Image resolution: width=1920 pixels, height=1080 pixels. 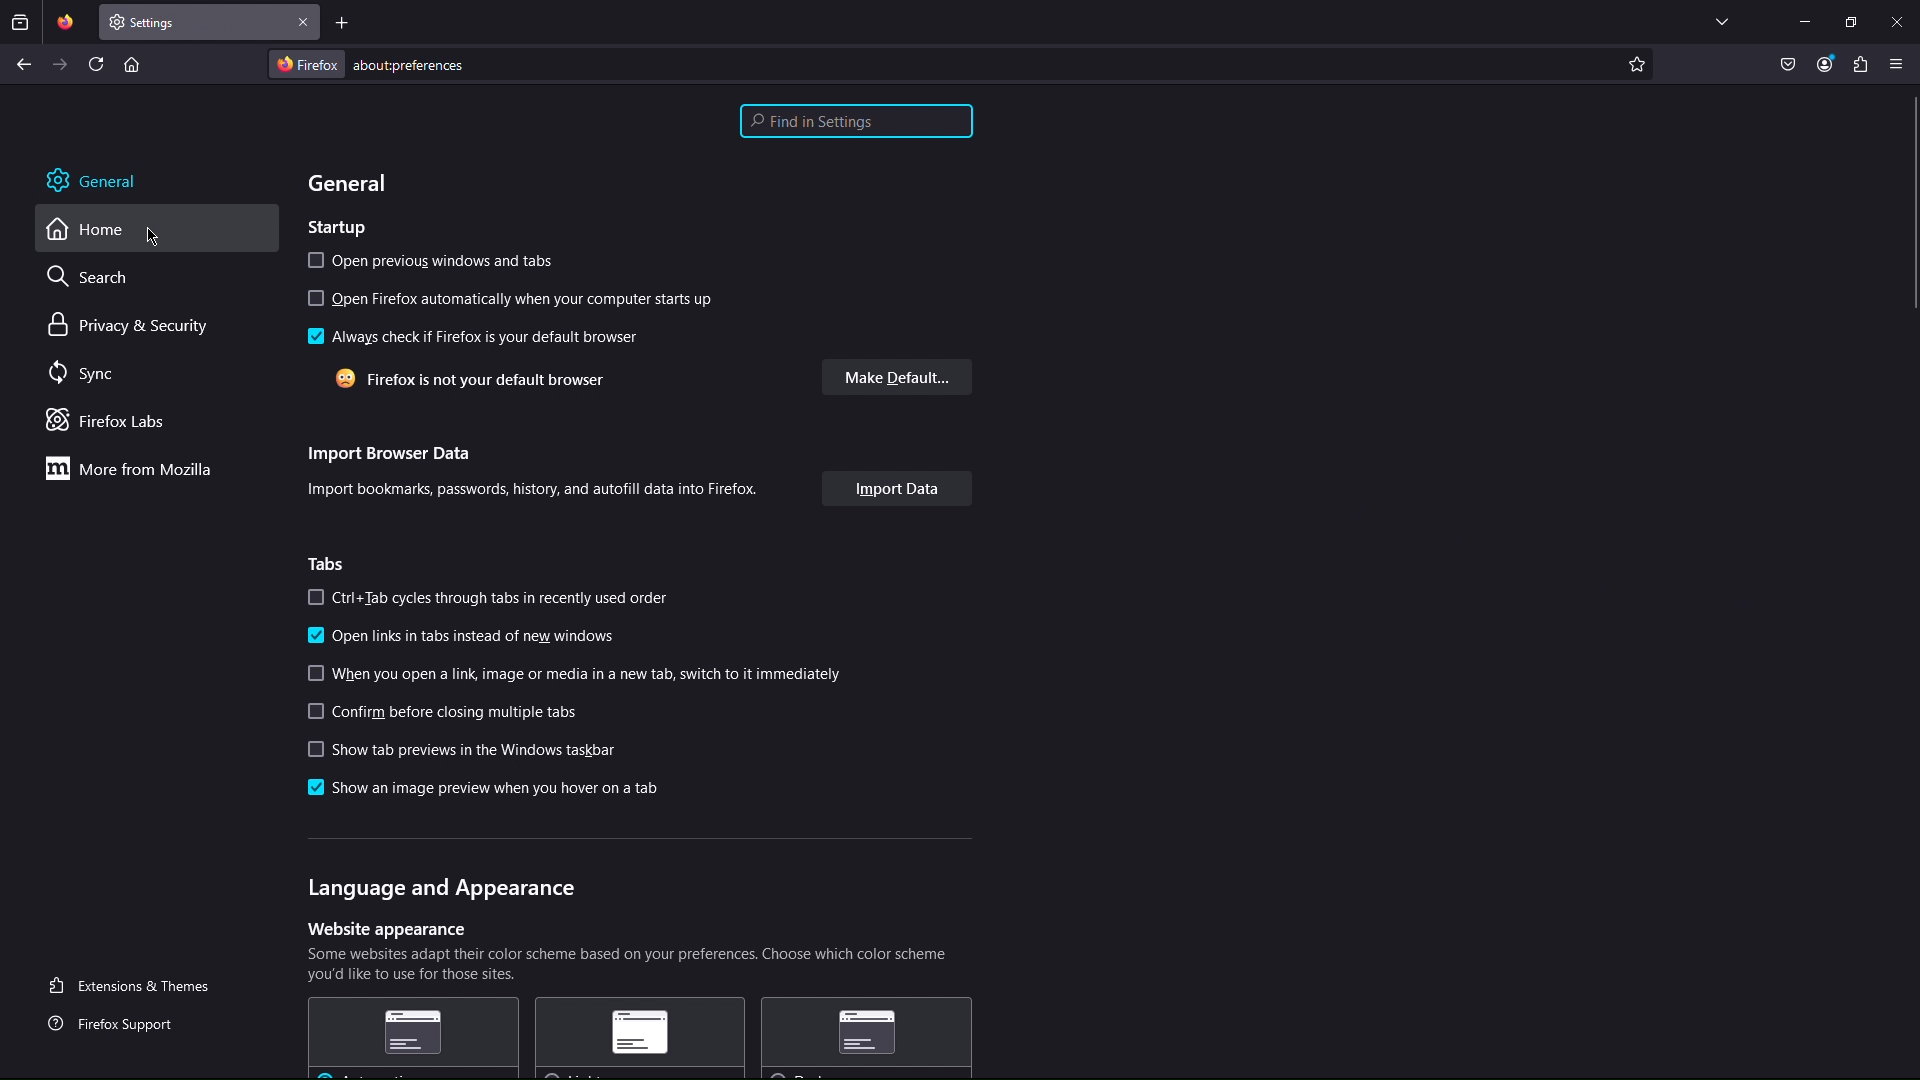 I want to click on New Tab, so click(x=195, y=22).